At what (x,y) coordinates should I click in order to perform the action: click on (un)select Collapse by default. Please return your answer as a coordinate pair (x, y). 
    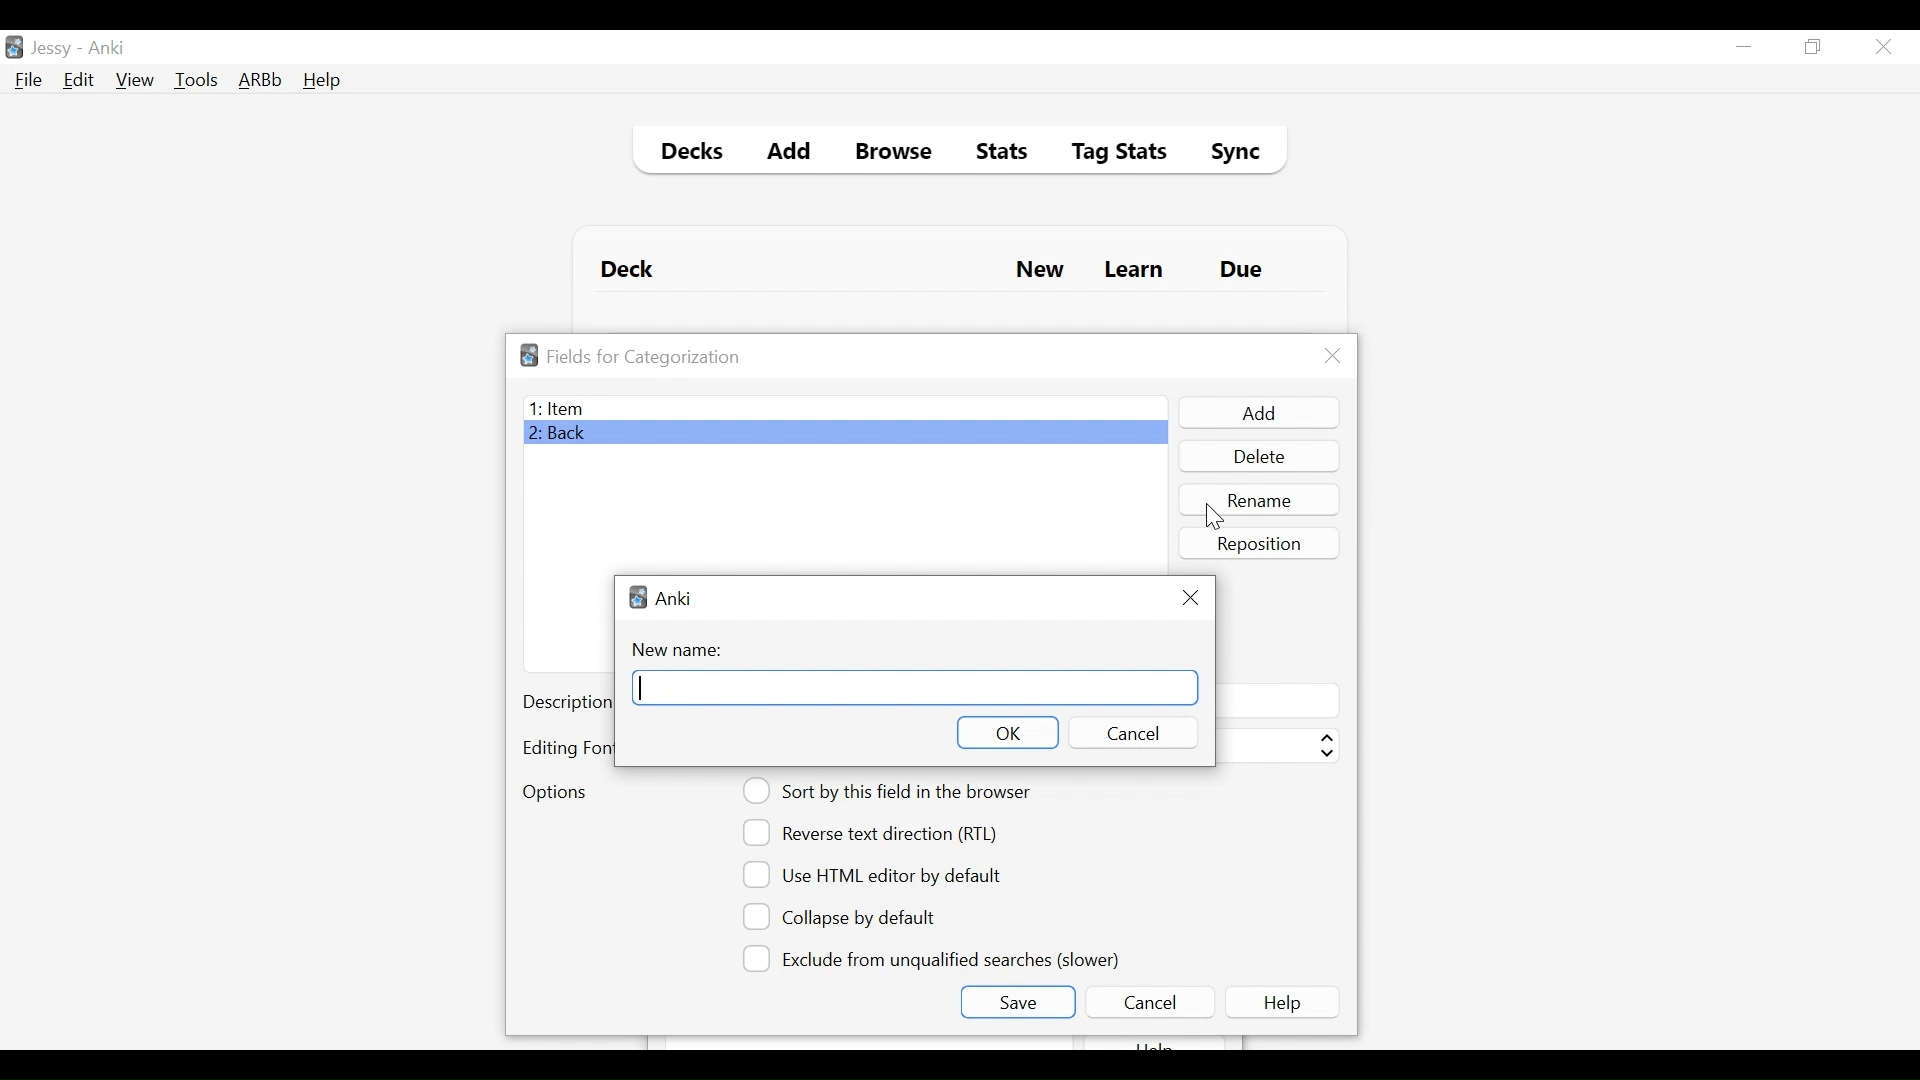
    Looking at the image, I should click on (855, 917).